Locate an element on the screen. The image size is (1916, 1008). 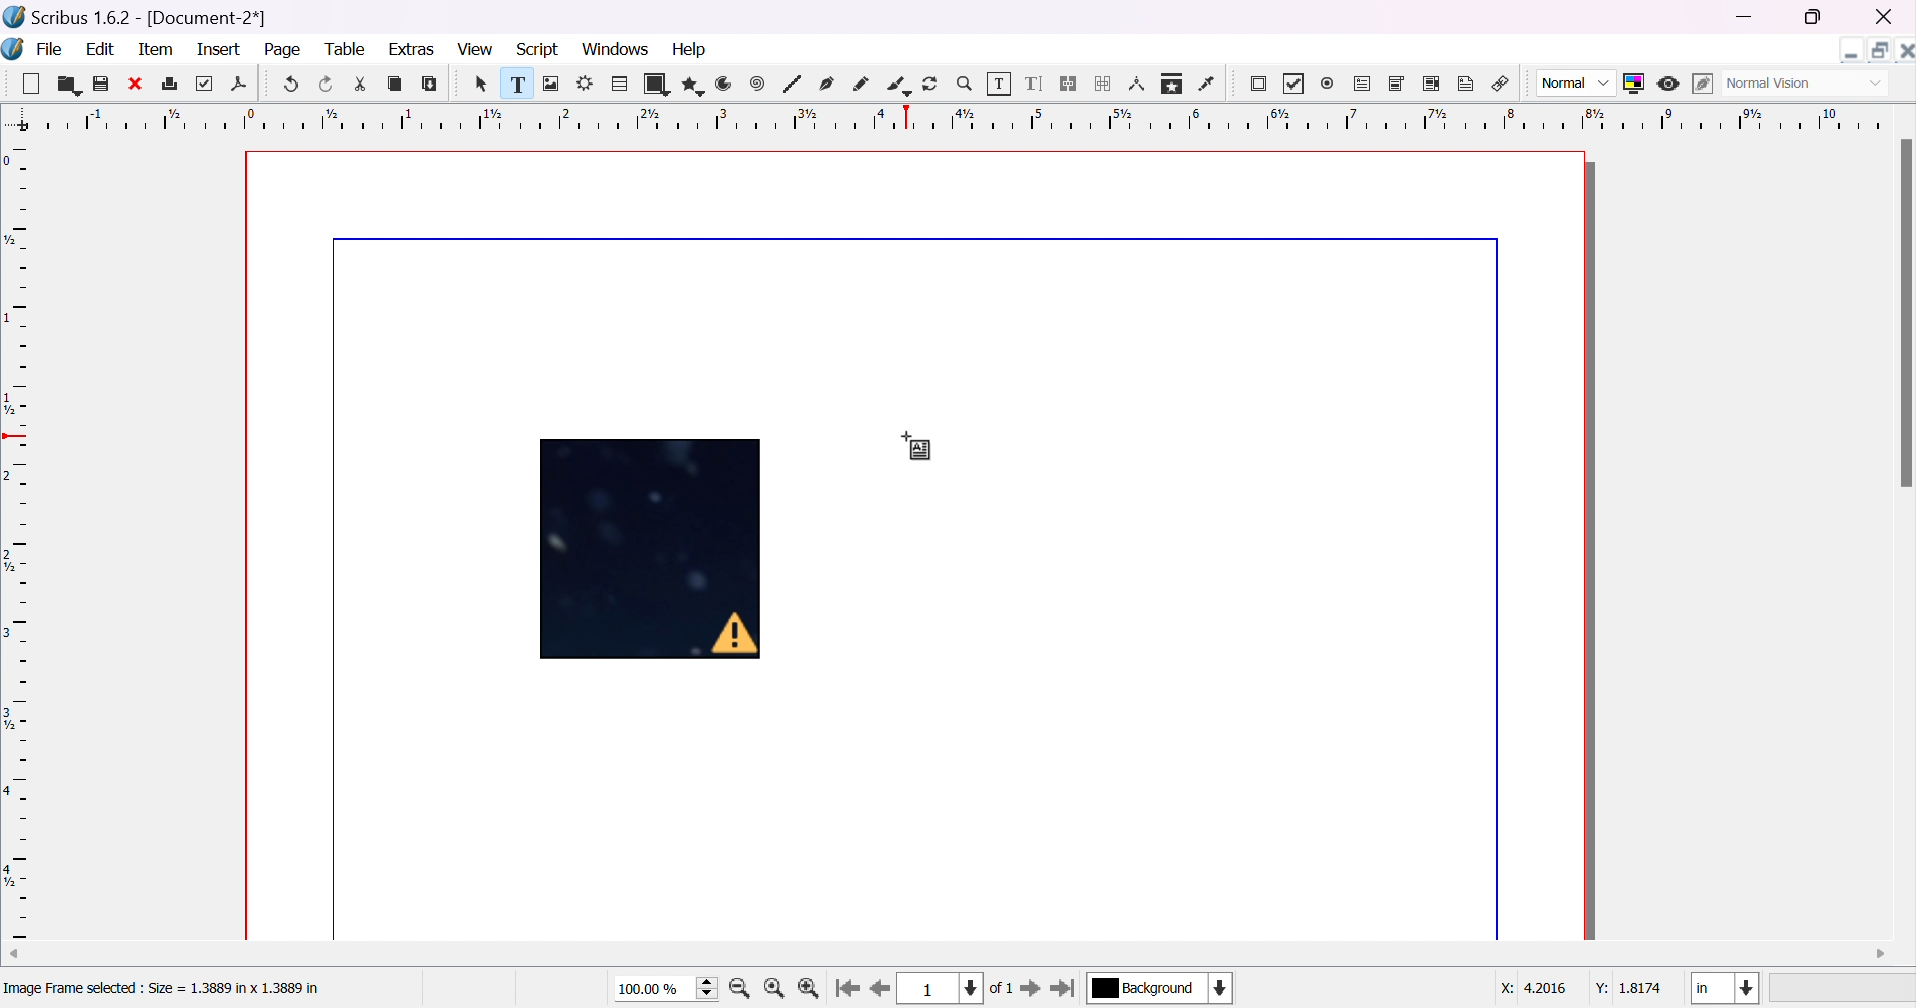
redo is located at coordinates (327, 84).